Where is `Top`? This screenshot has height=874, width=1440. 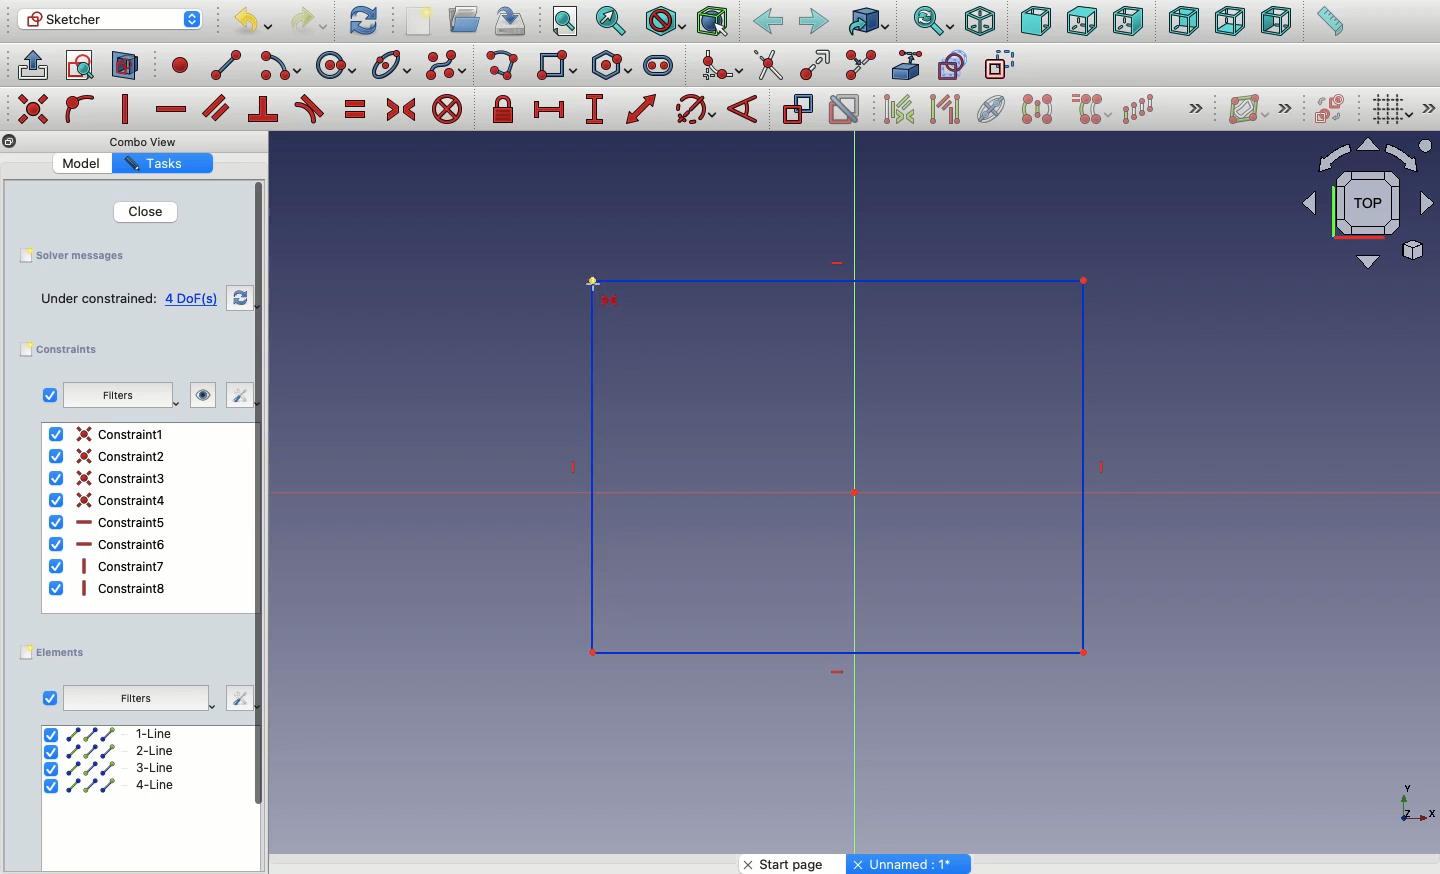 Top is located at coordinates (1081, 22).